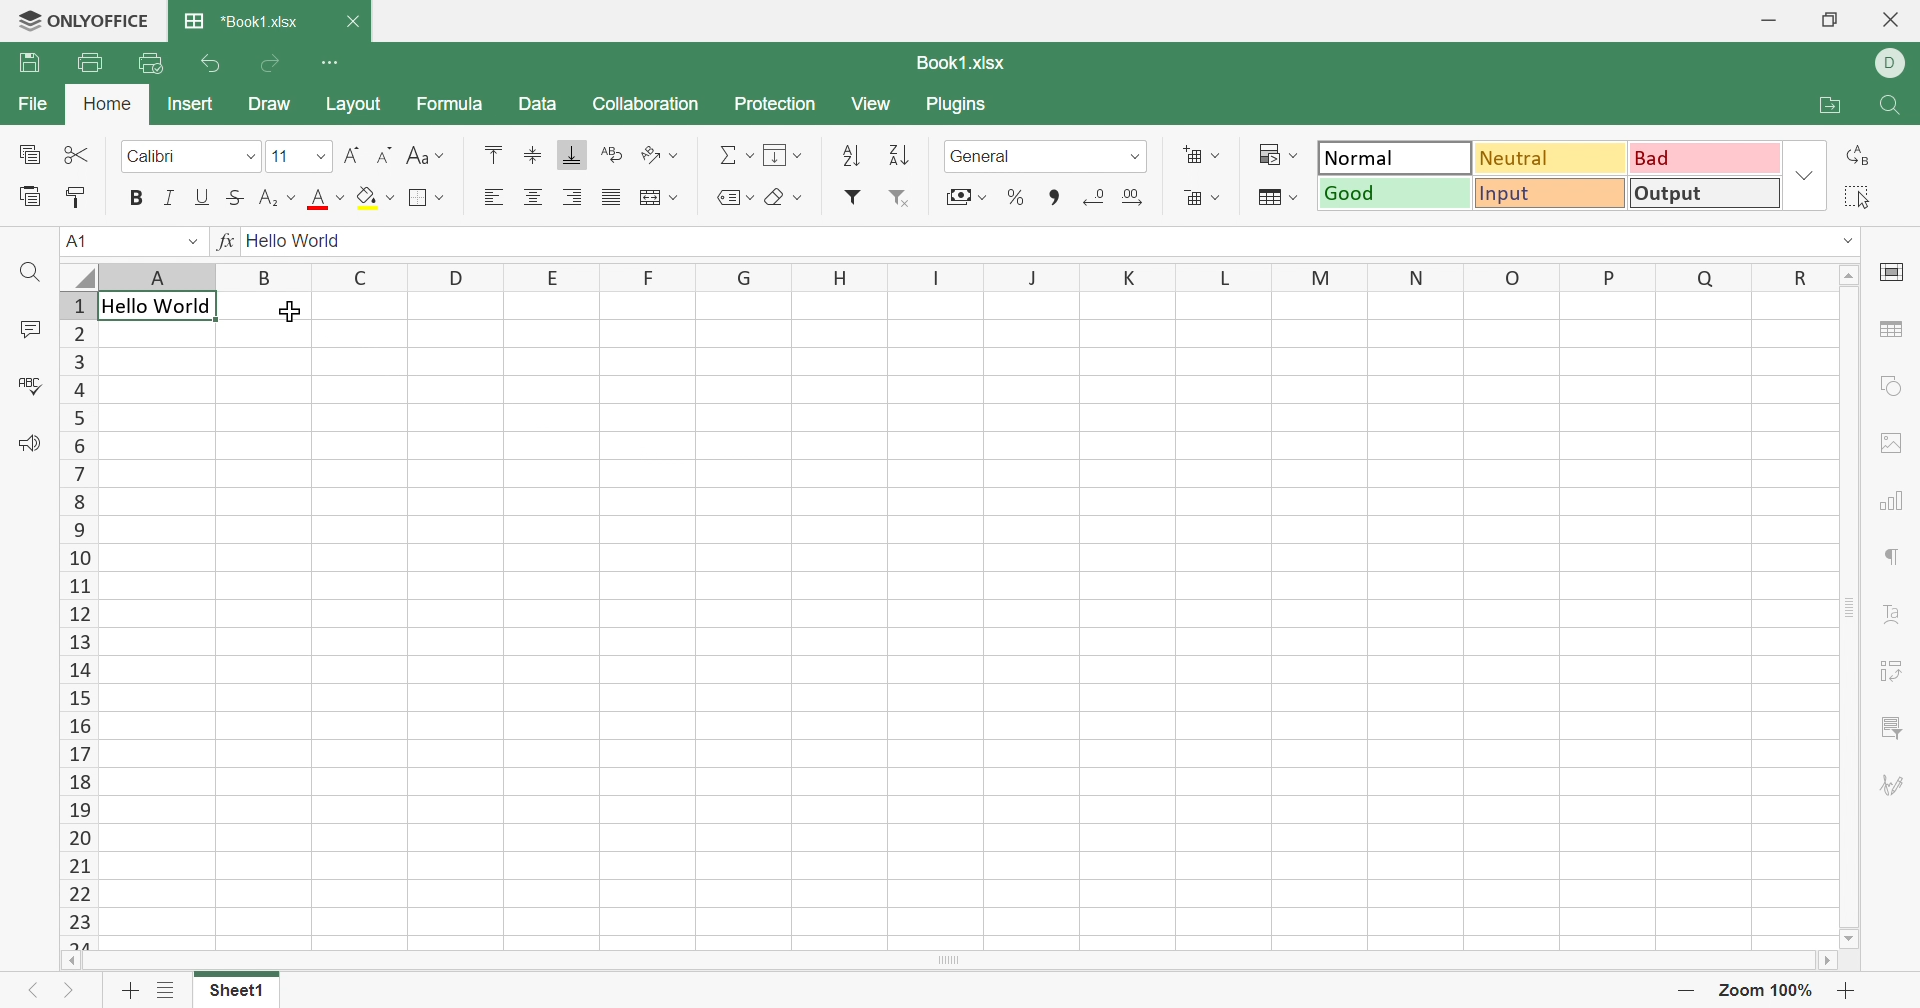  What do you see at coordinates (531, 104) in the screenshot?
I see `Data` at bounding box center [531, 104].